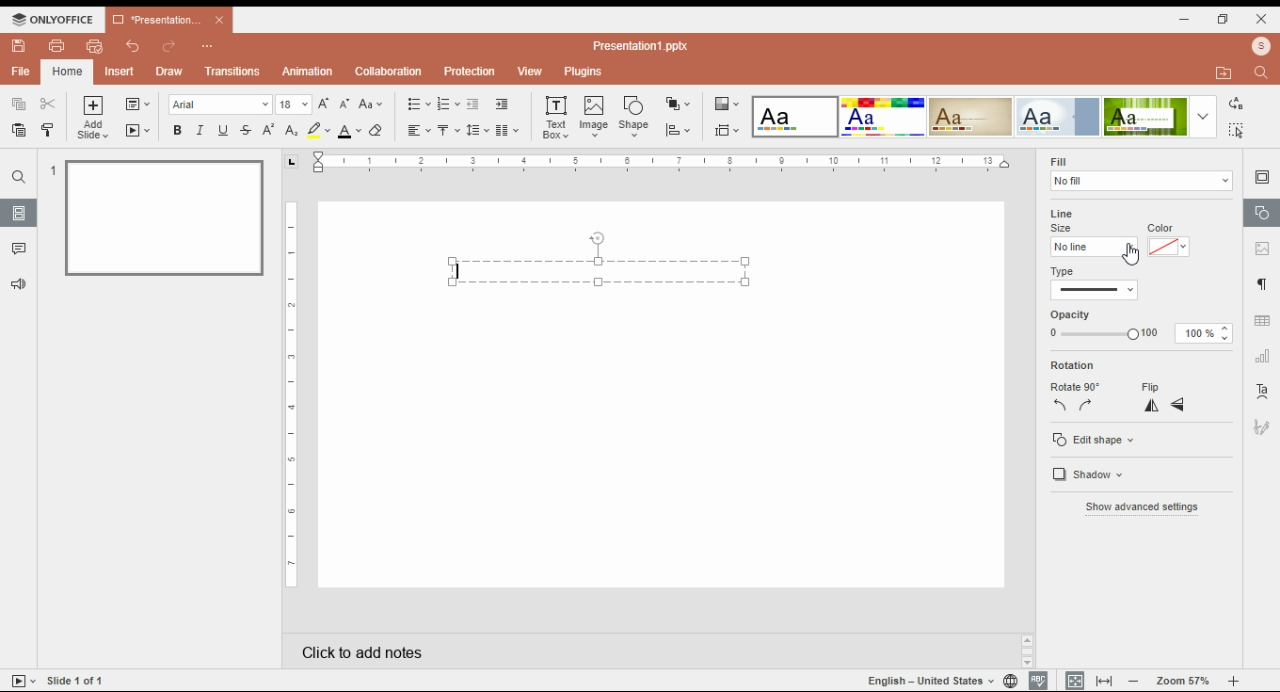  I want to click on increase indent, so click(501, 104).